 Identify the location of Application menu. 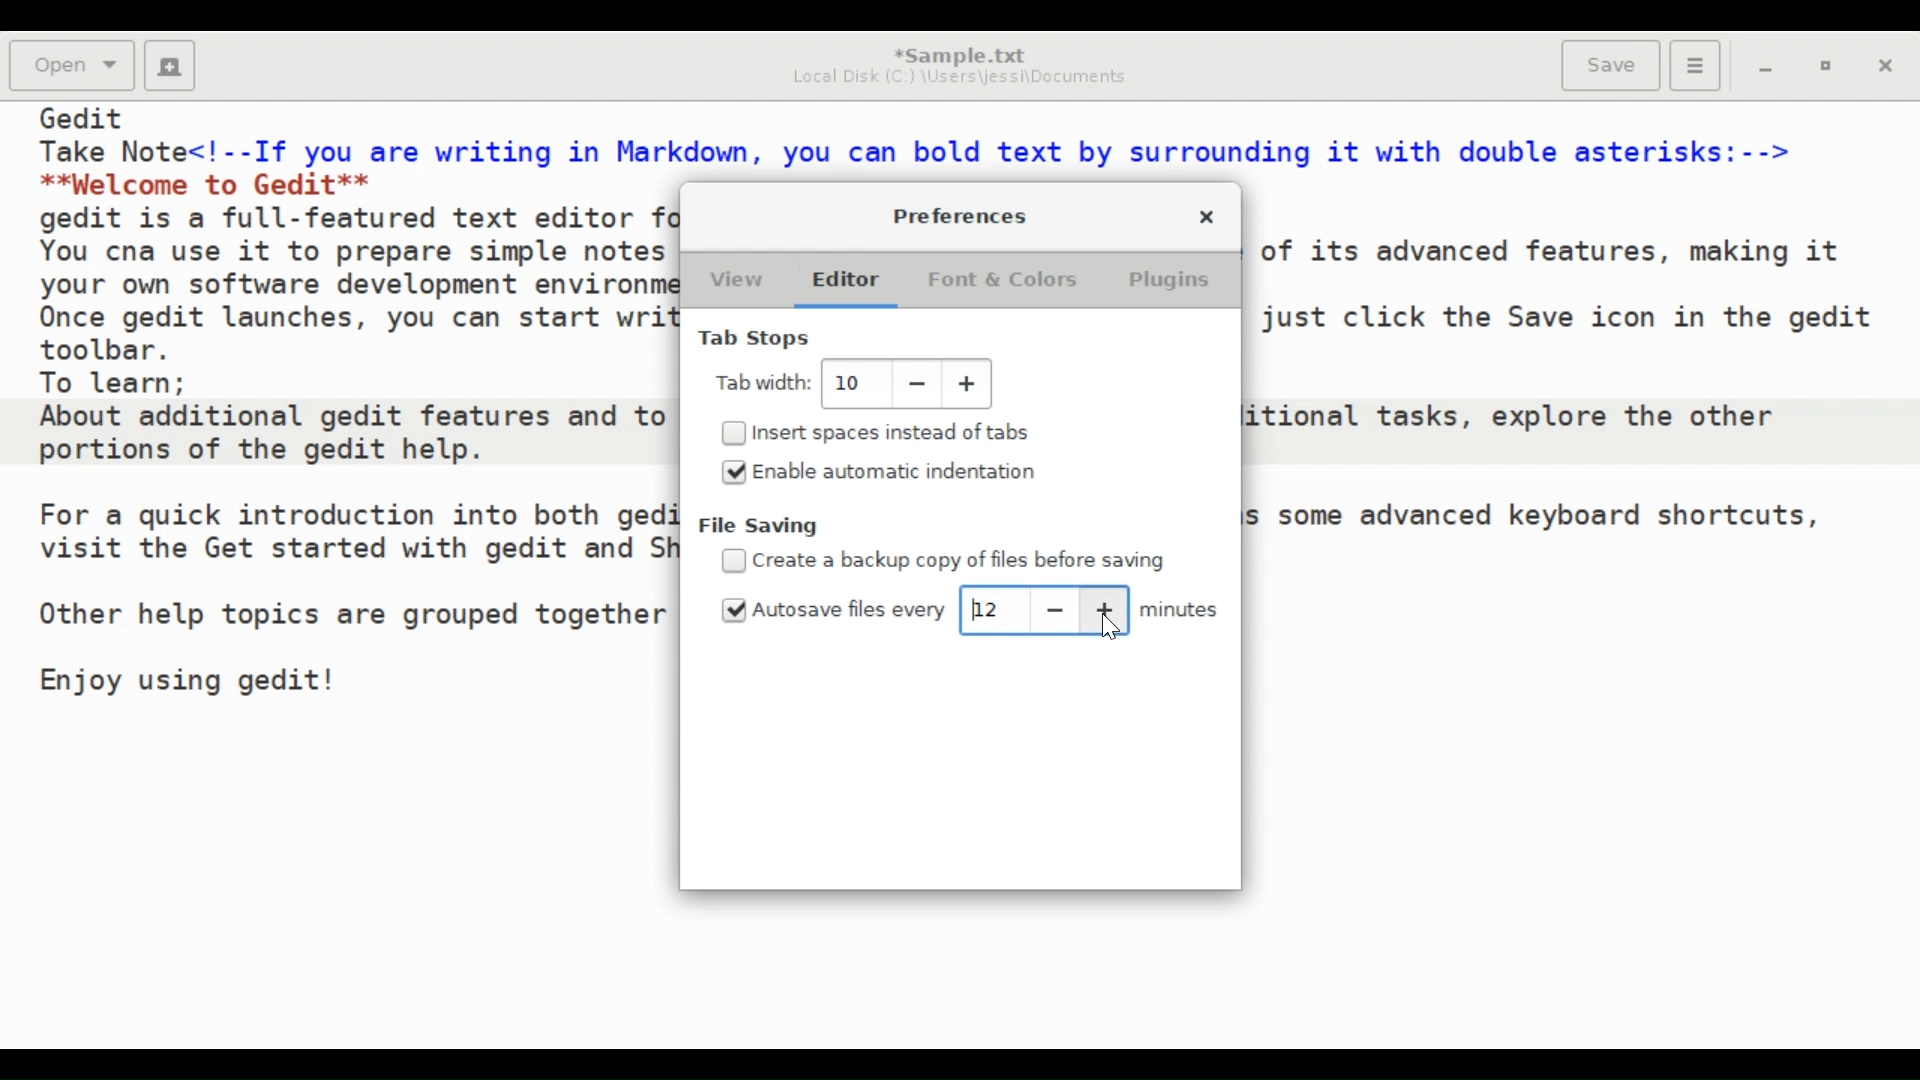
(1695, 66).